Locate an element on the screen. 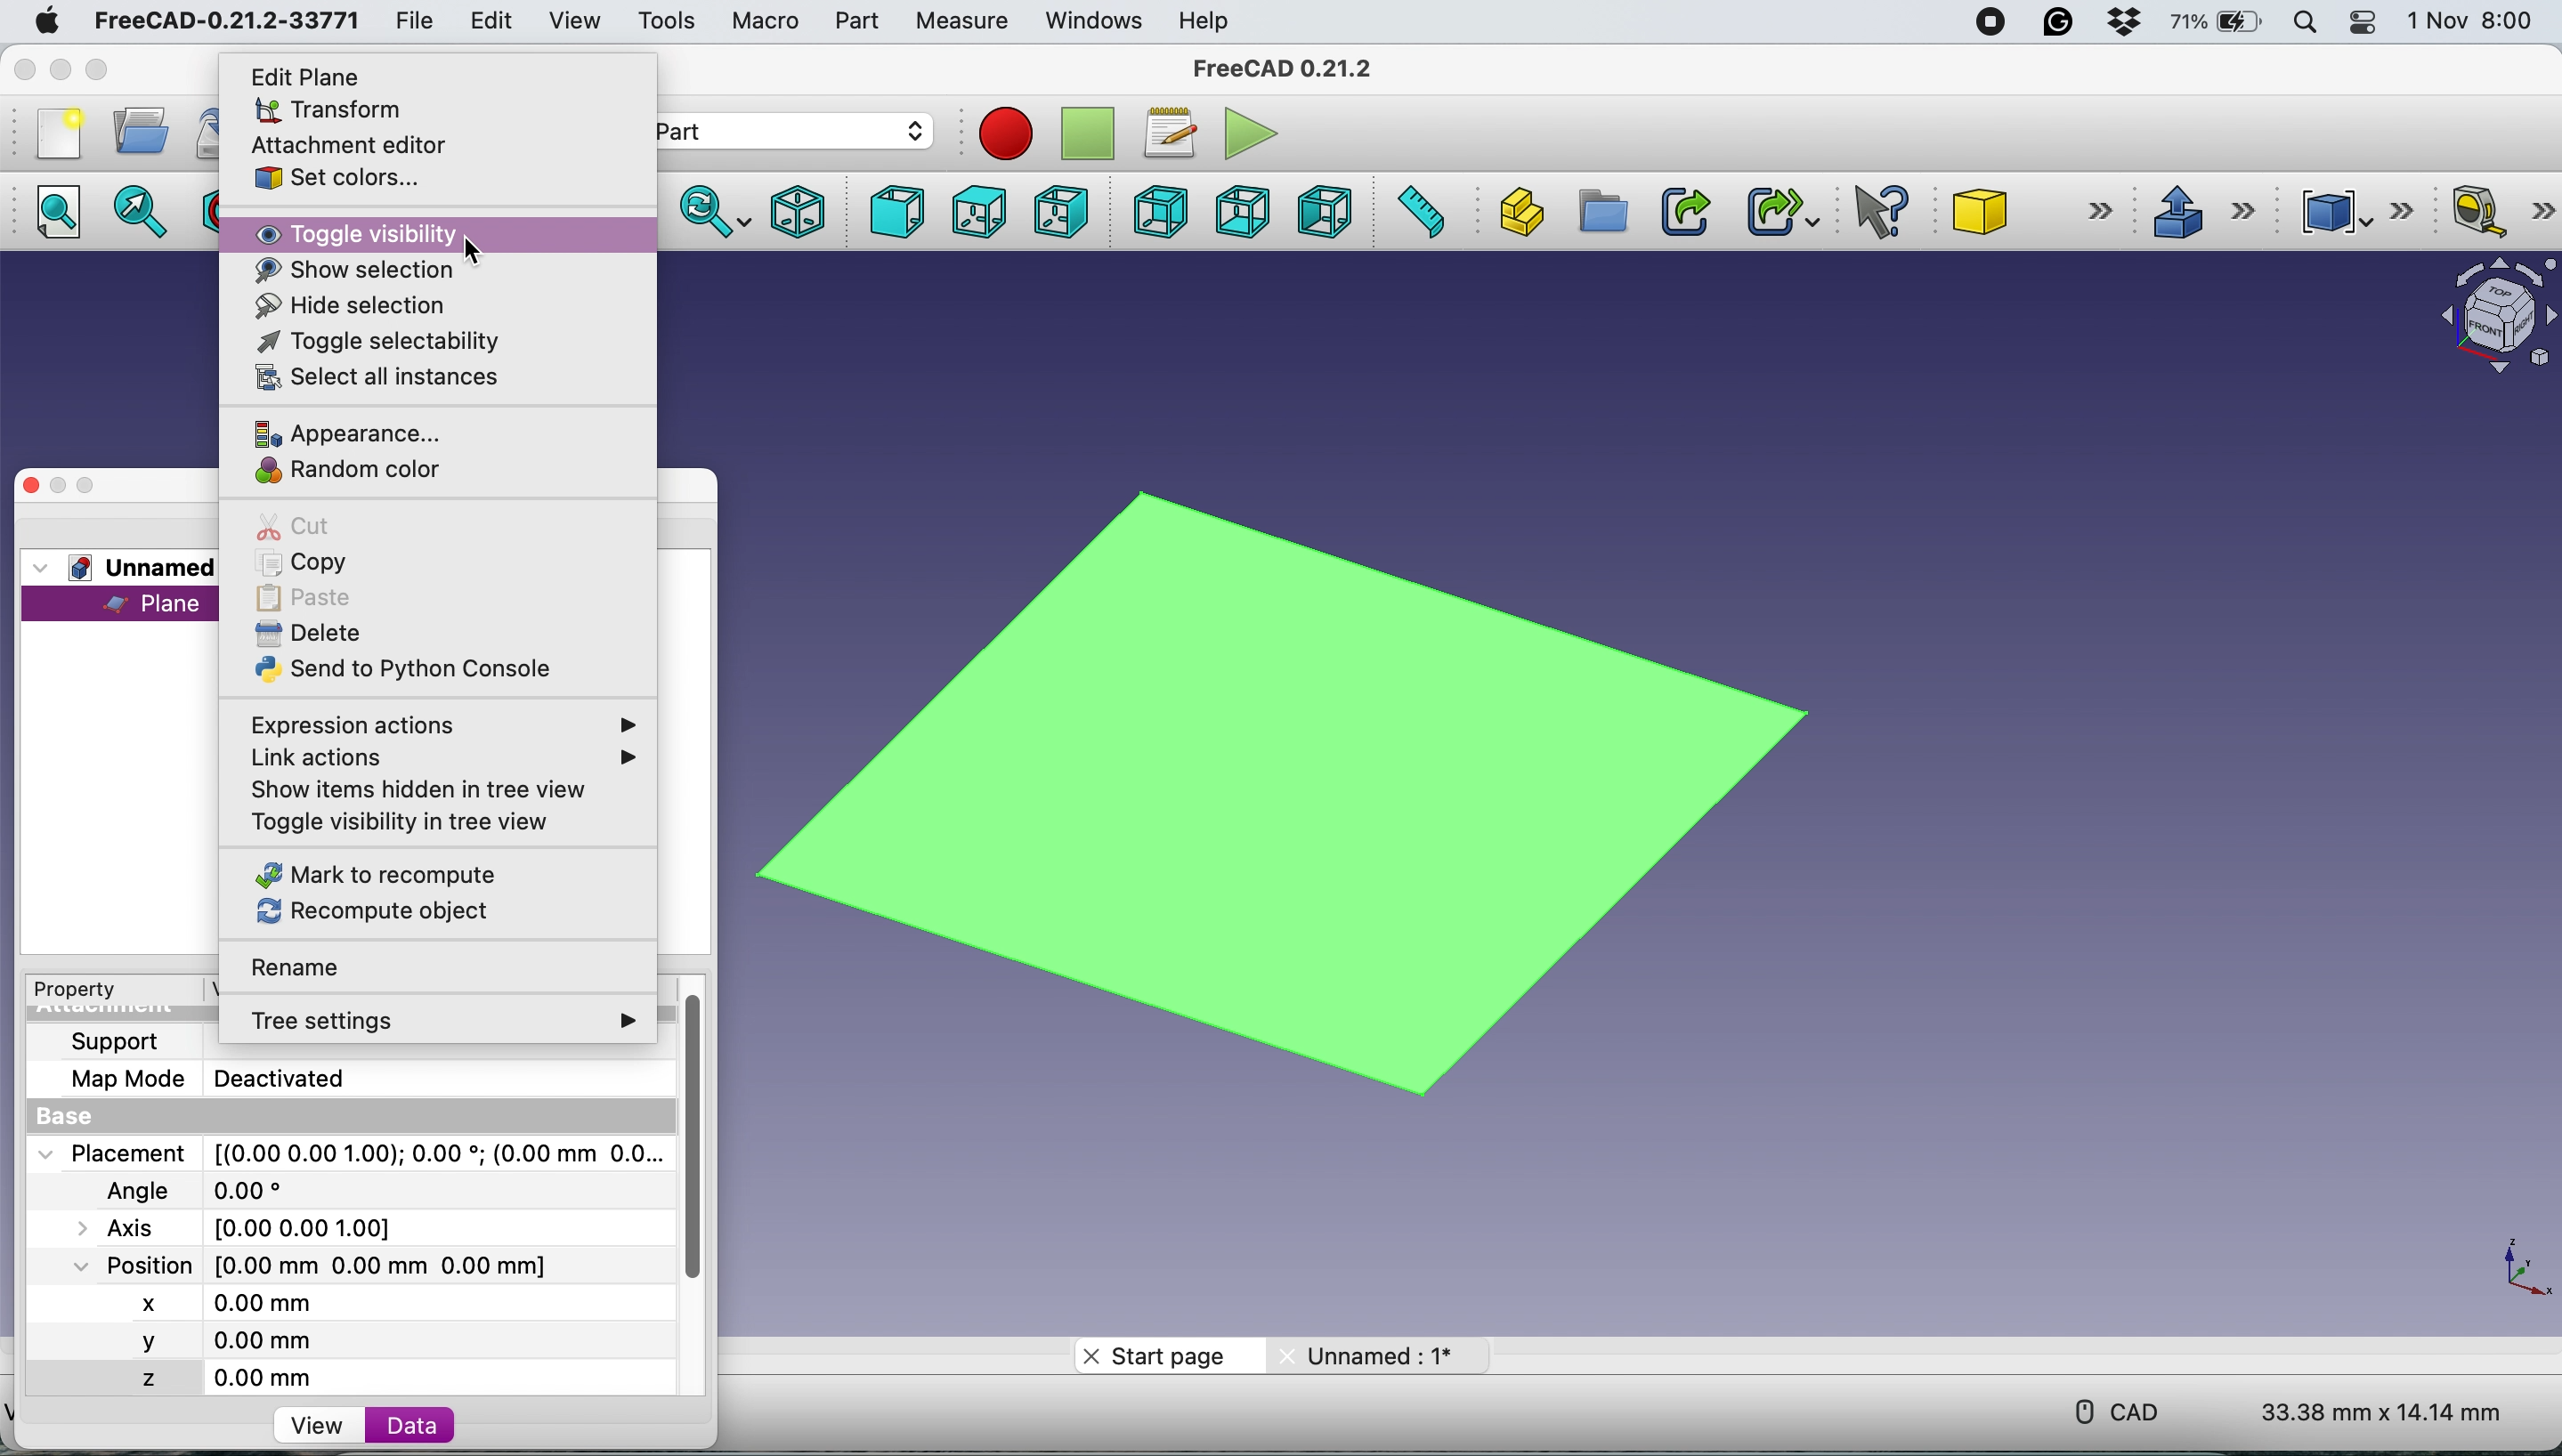  maximise is located at coordinates (92, 478).